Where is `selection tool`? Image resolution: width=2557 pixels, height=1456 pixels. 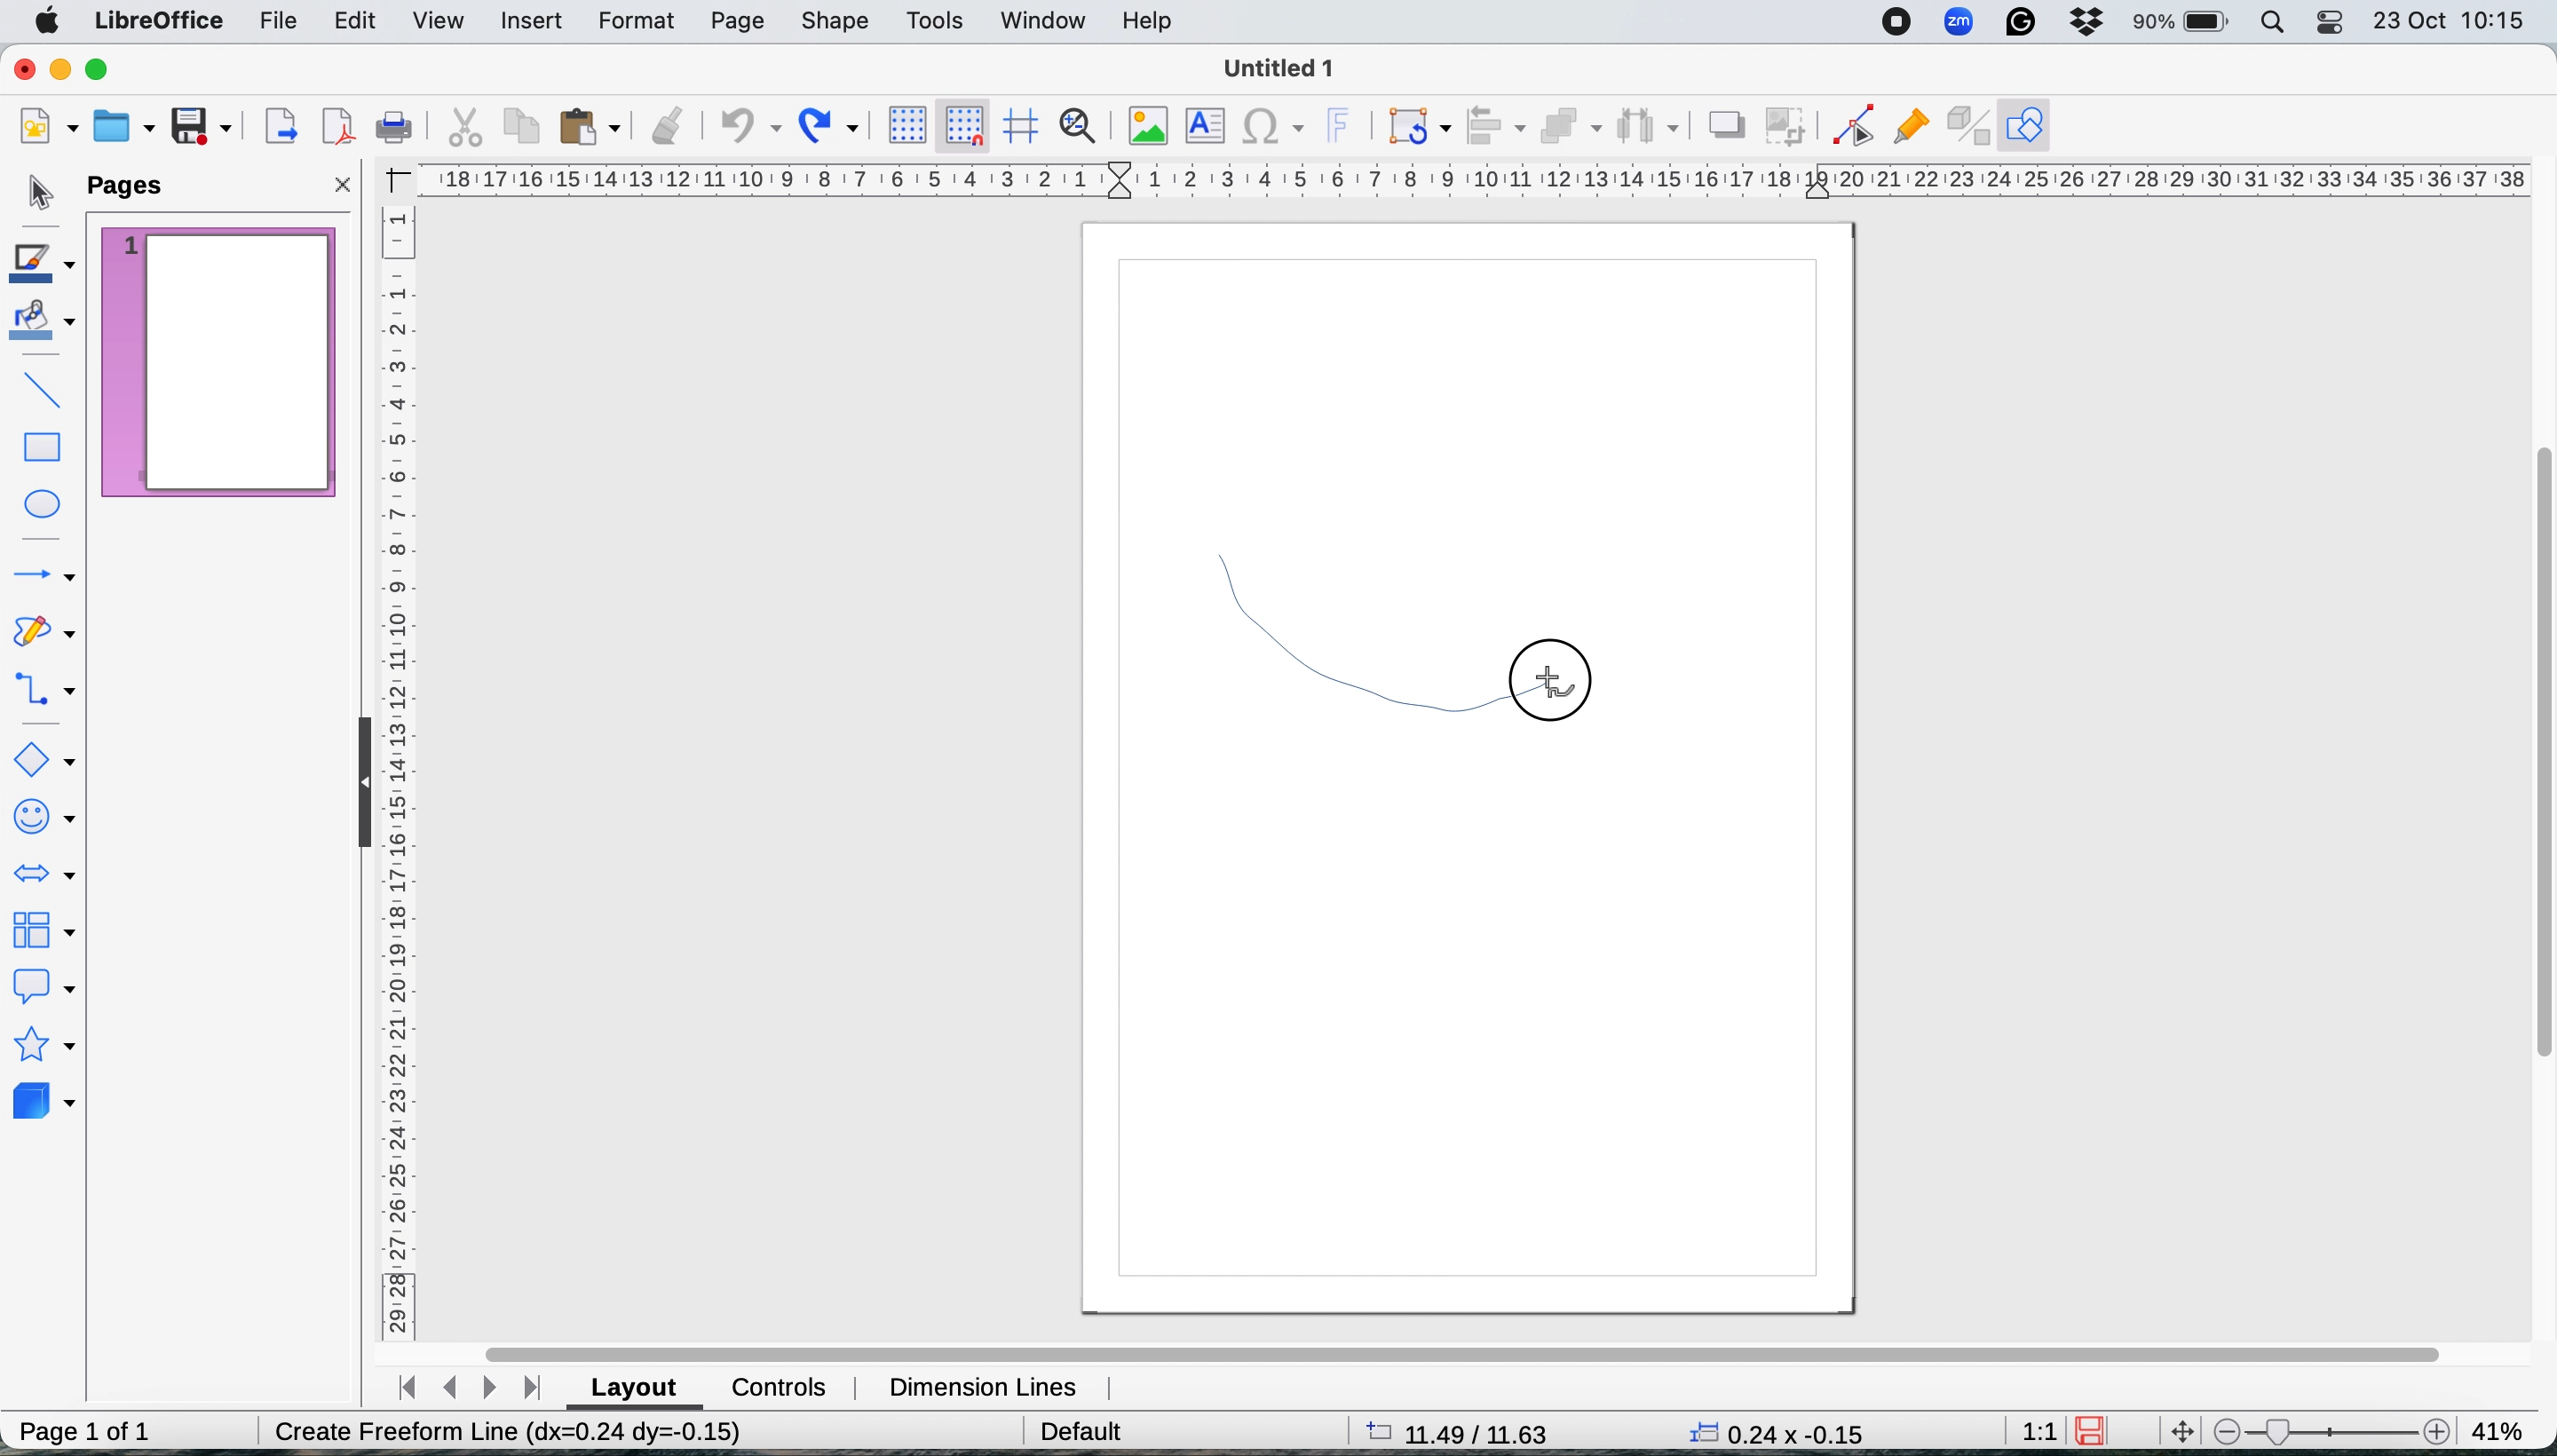 selection tool is located at coordinates (37, 190).